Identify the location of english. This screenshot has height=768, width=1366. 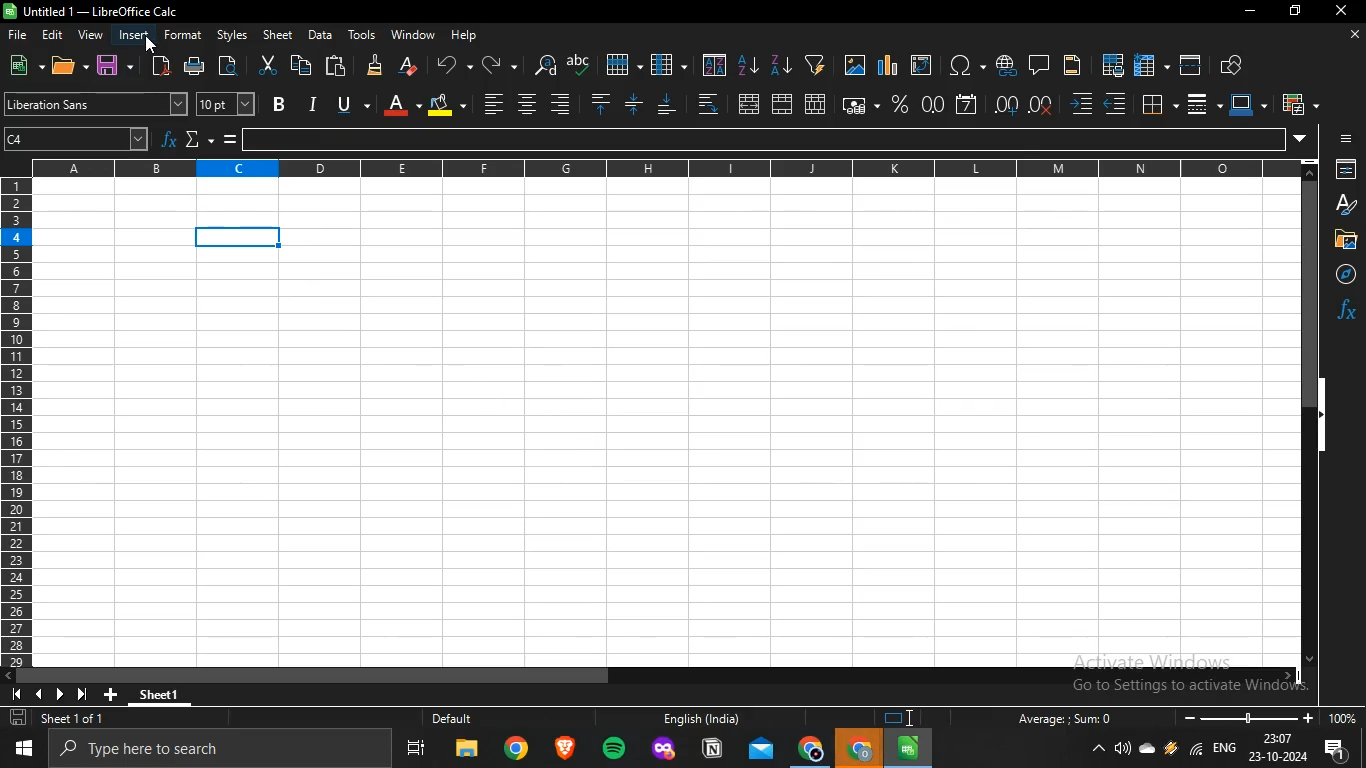
(1223, 750).